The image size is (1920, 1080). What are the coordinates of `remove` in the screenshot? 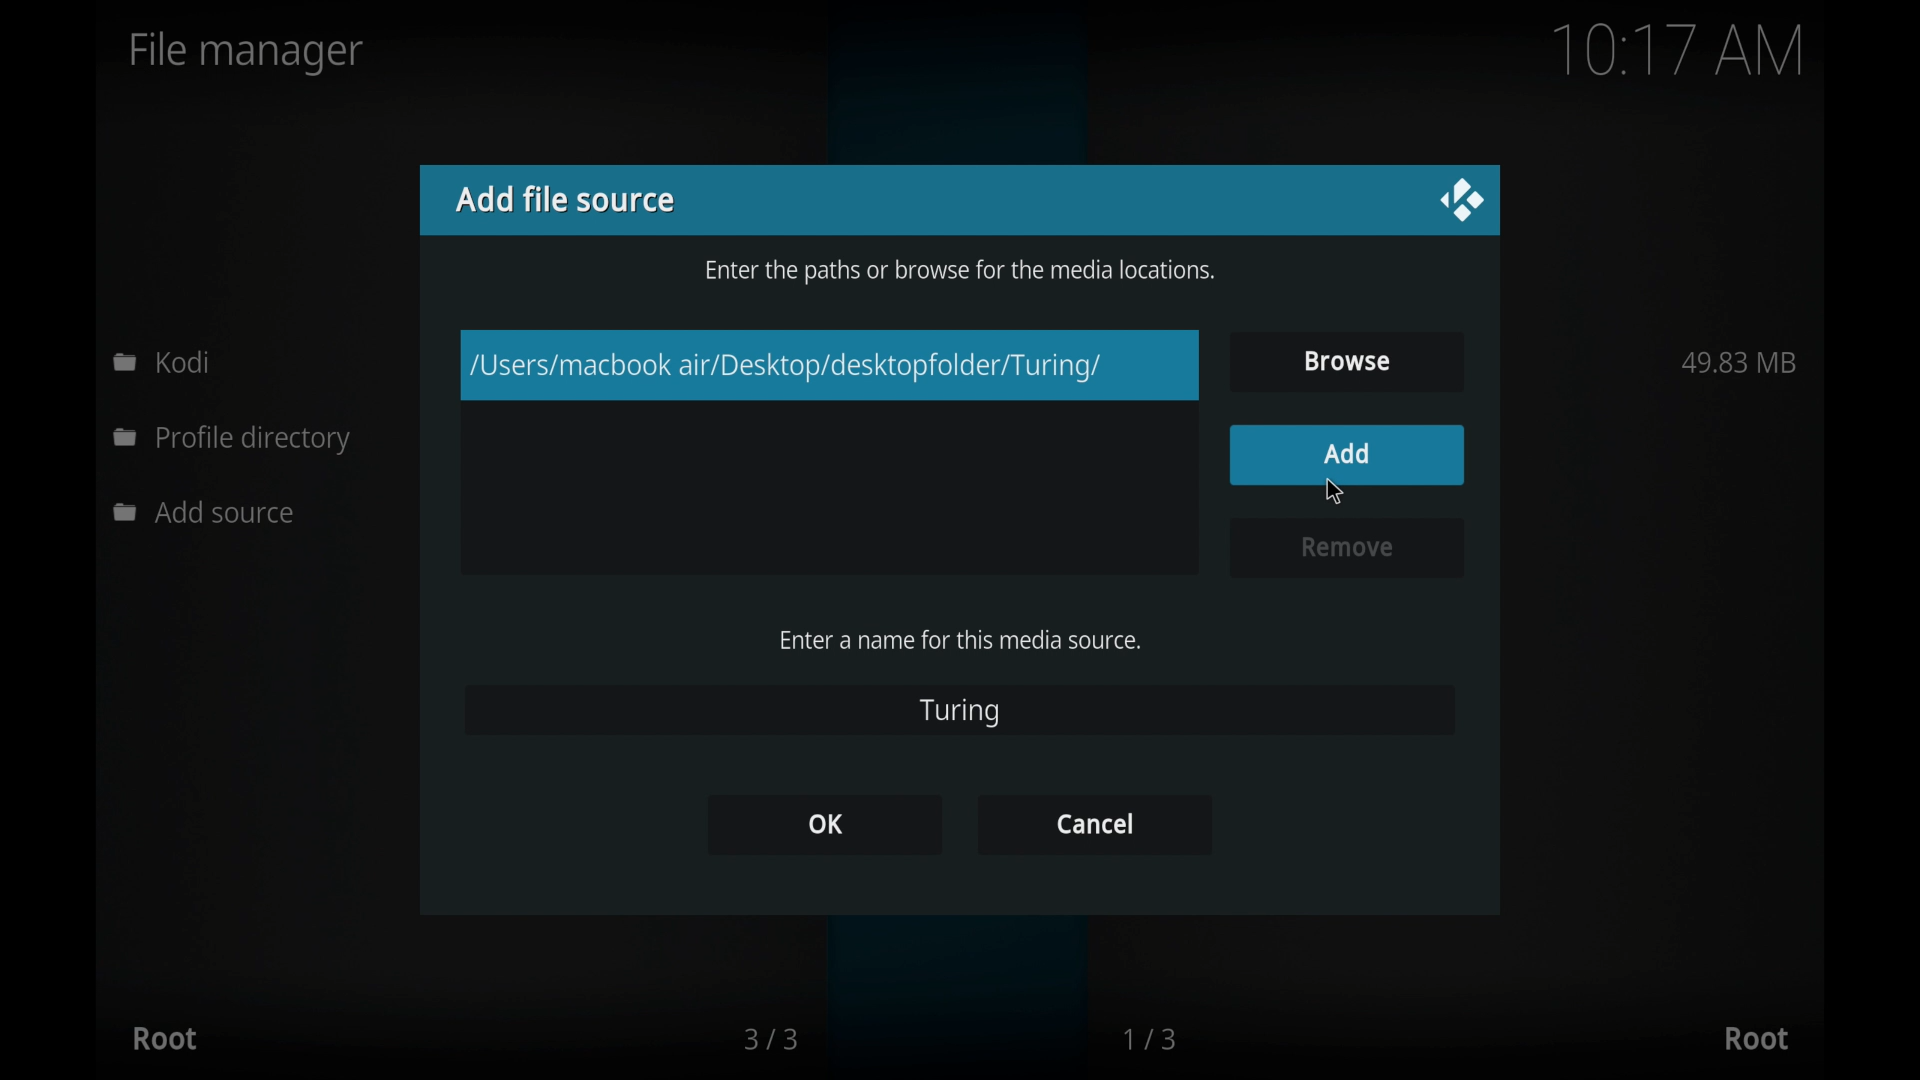 It's located at (1345, 546).